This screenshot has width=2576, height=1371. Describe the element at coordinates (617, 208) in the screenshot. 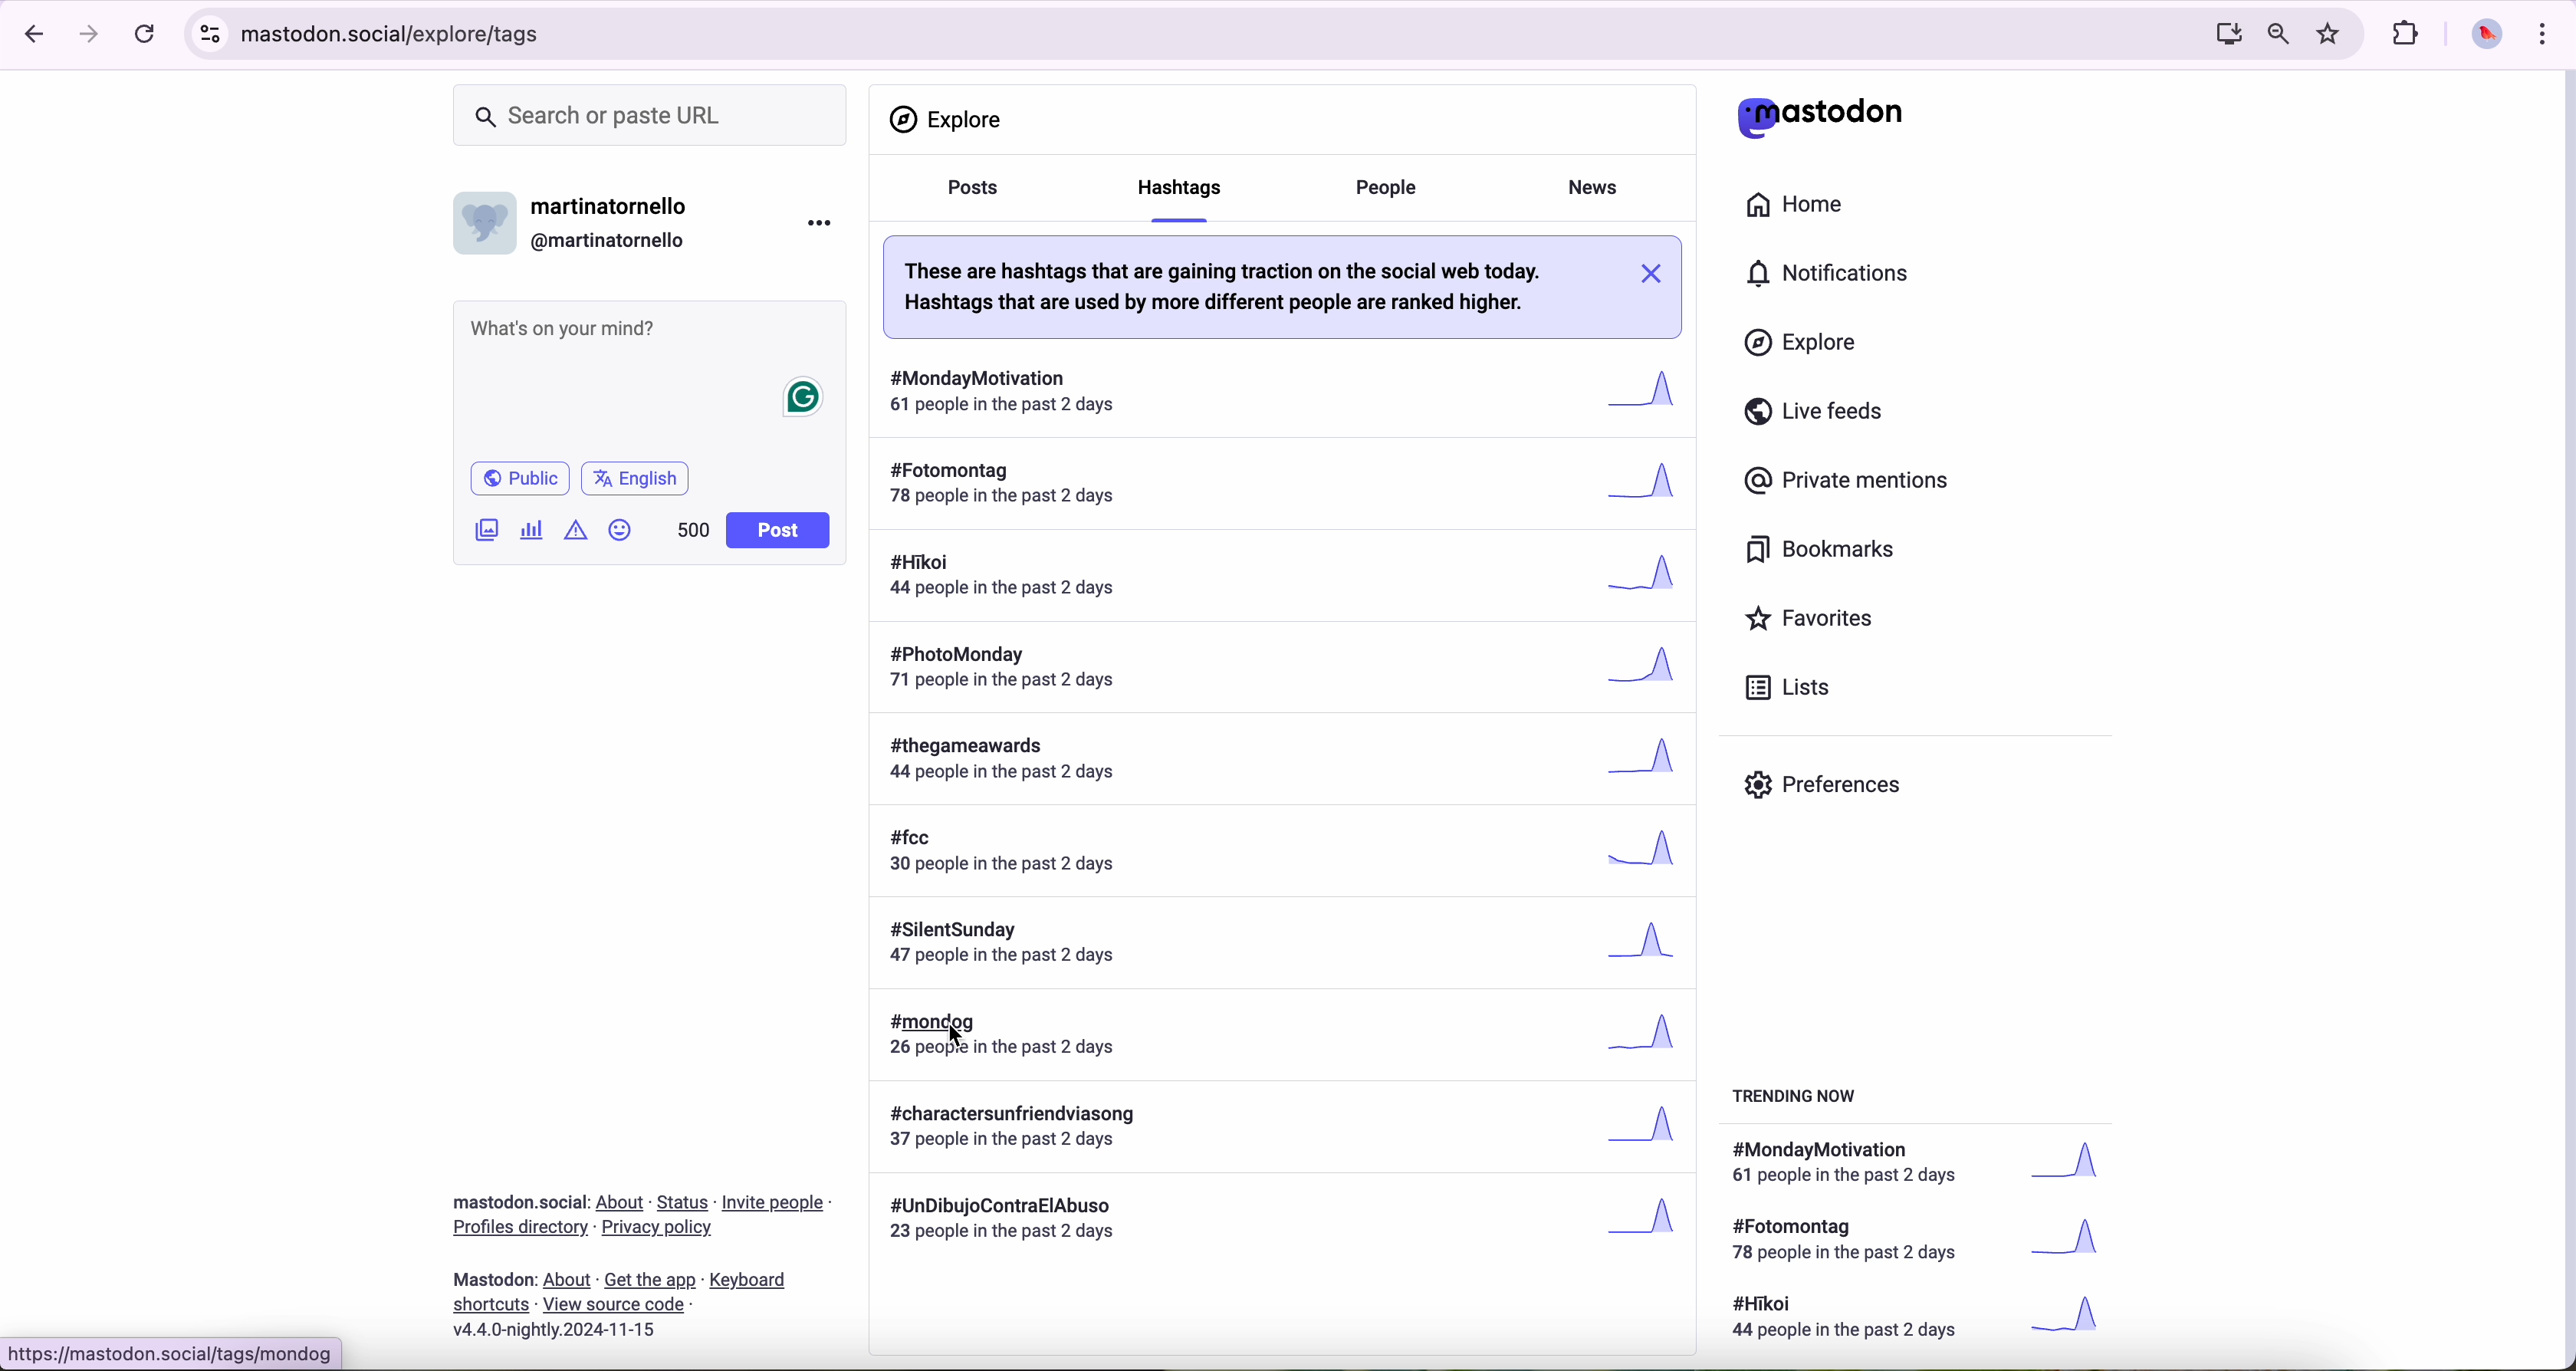

I see `user name` at that location.